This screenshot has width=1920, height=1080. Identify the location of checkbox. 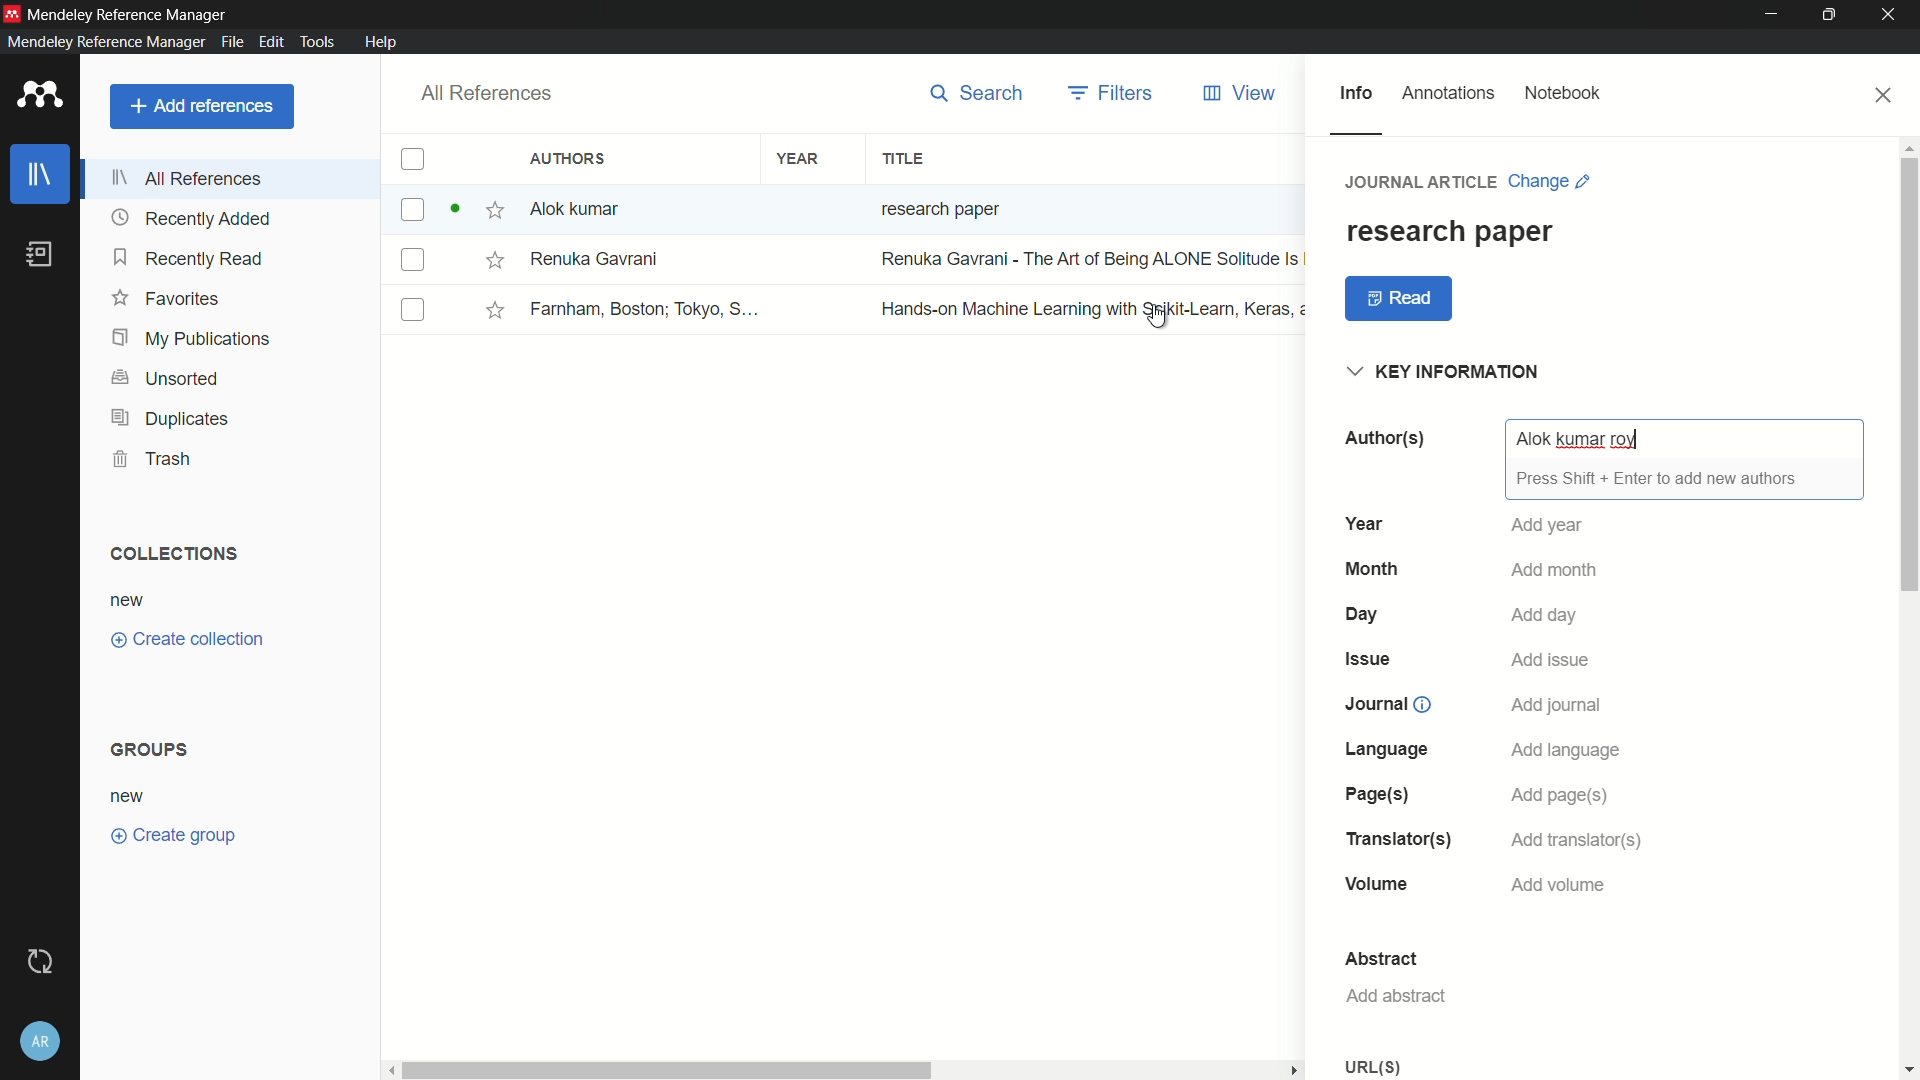
(412, 160).